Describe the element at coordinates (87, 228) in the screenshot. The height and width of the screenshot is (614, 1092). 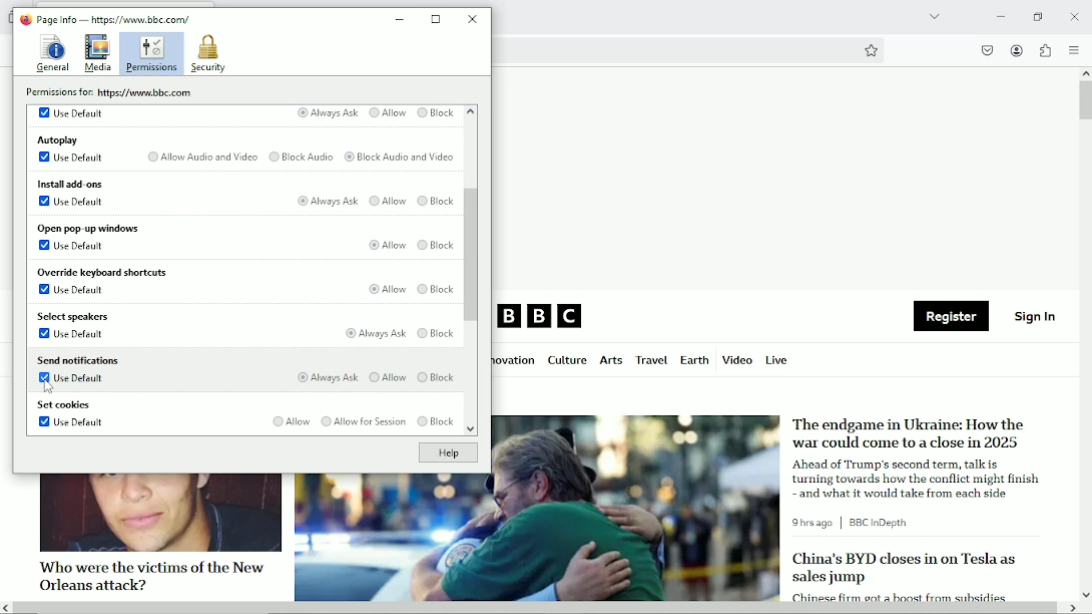
I see `open pop-up windows` at that location.